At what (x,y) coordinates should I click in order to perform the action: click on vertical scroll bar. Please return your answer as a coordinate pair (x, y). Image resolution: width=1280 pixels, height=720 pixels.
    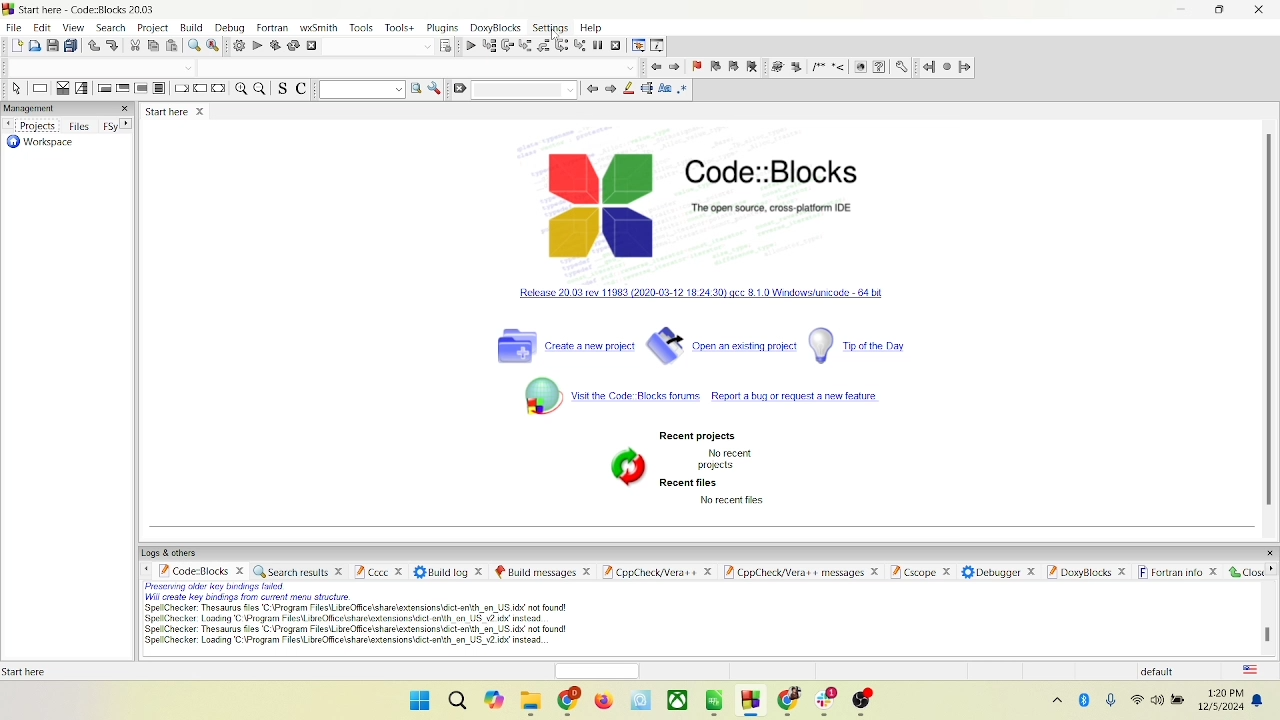
    Looking at the image, I should click on (1270, 327).